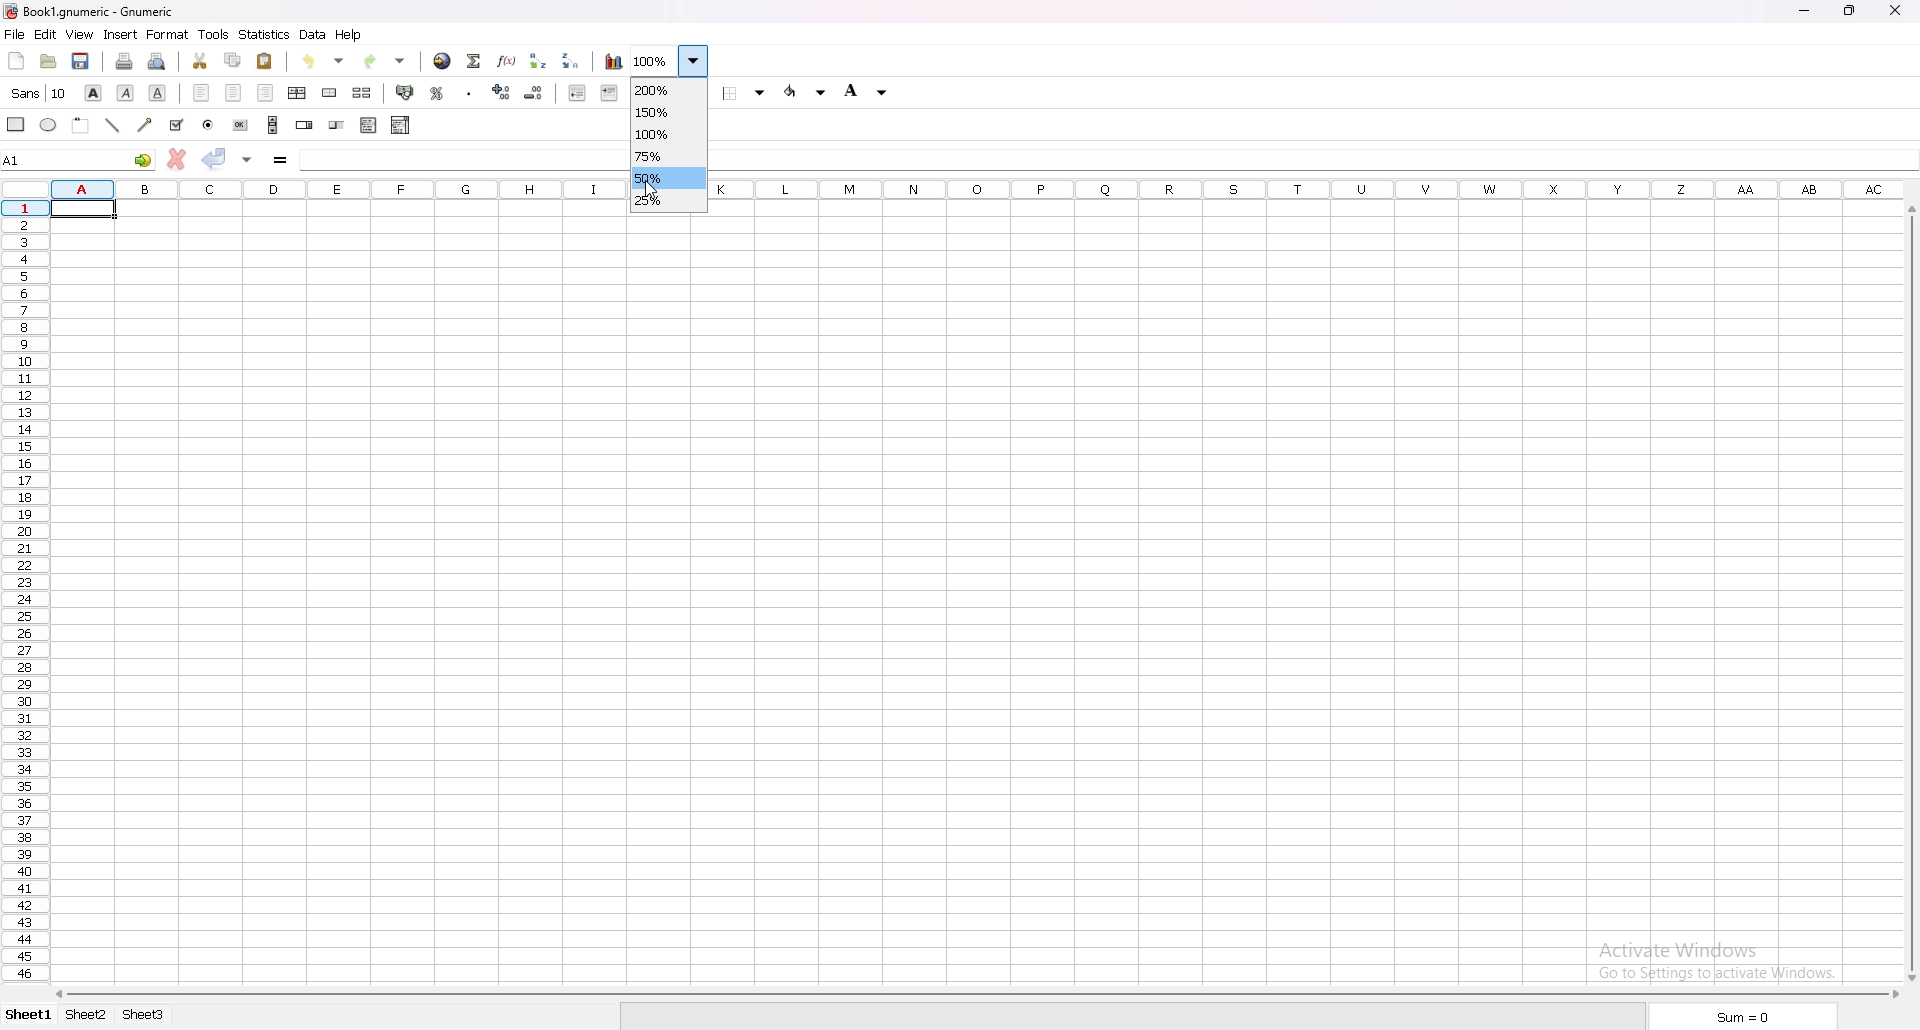 This screenshot has width=1920, height=1030. I want to click on scroll bar, so click(976, 995).